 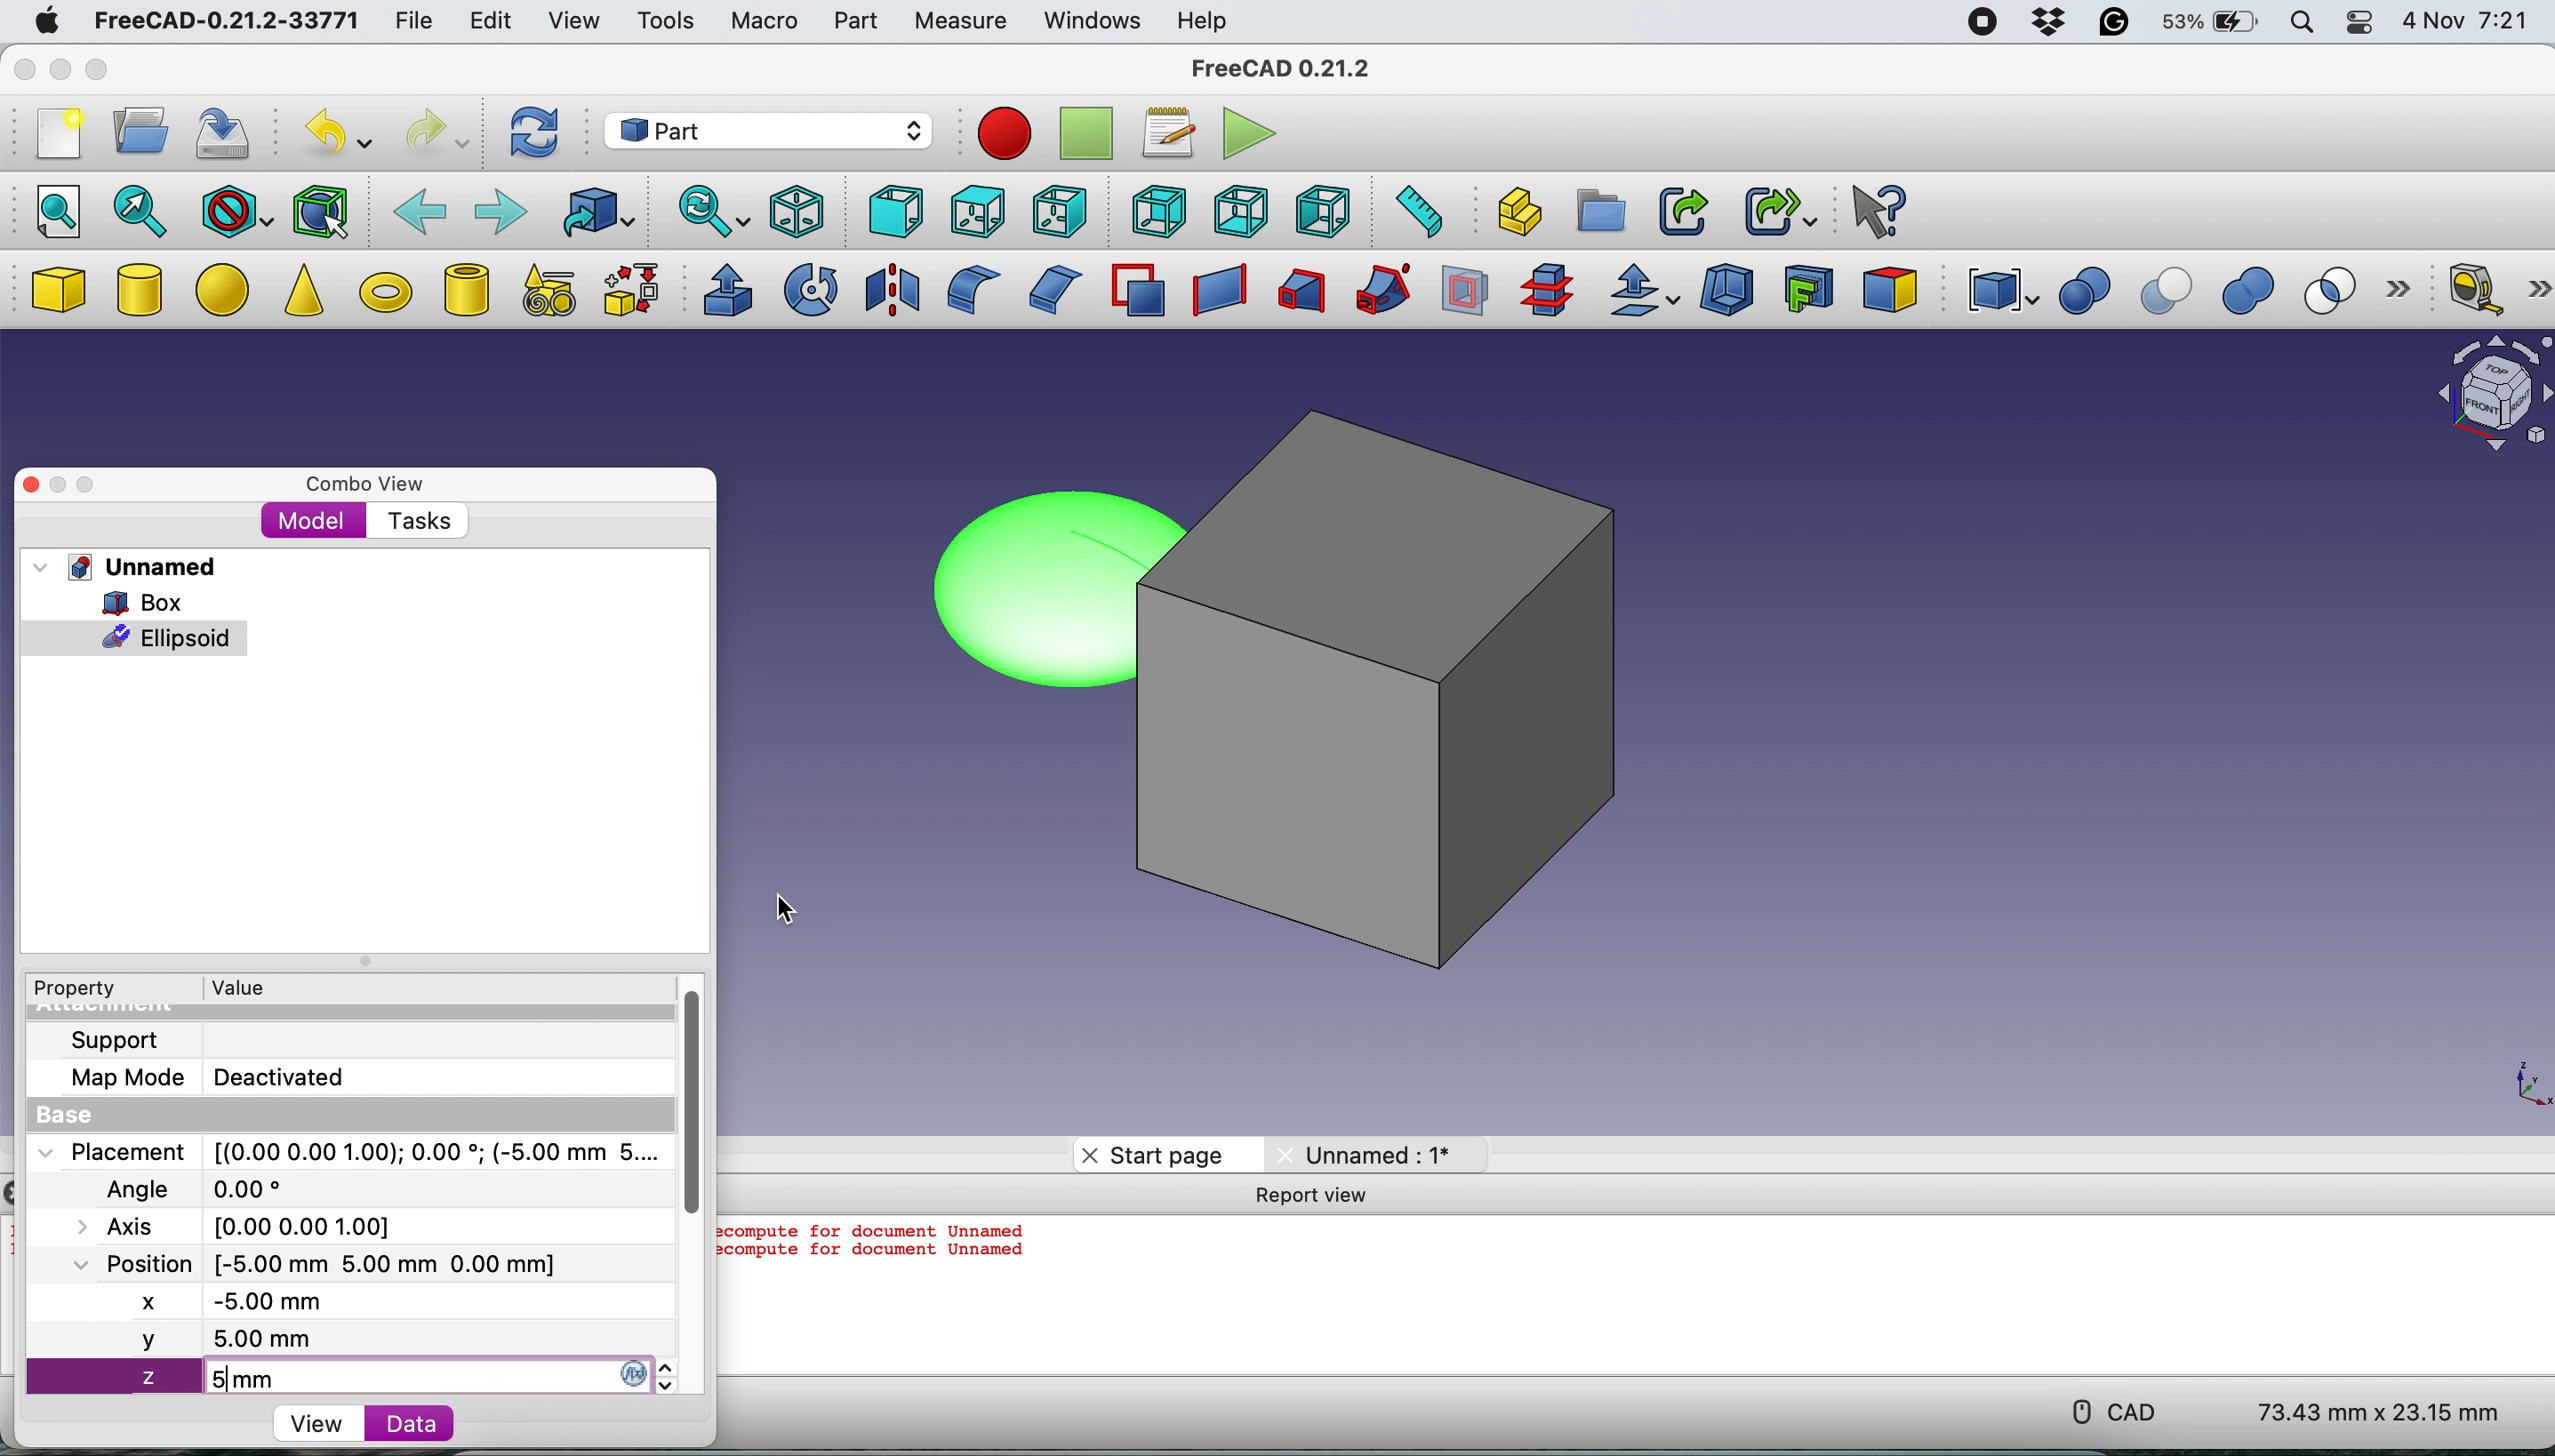 I want to click on right, so click(x=1056, y=214).